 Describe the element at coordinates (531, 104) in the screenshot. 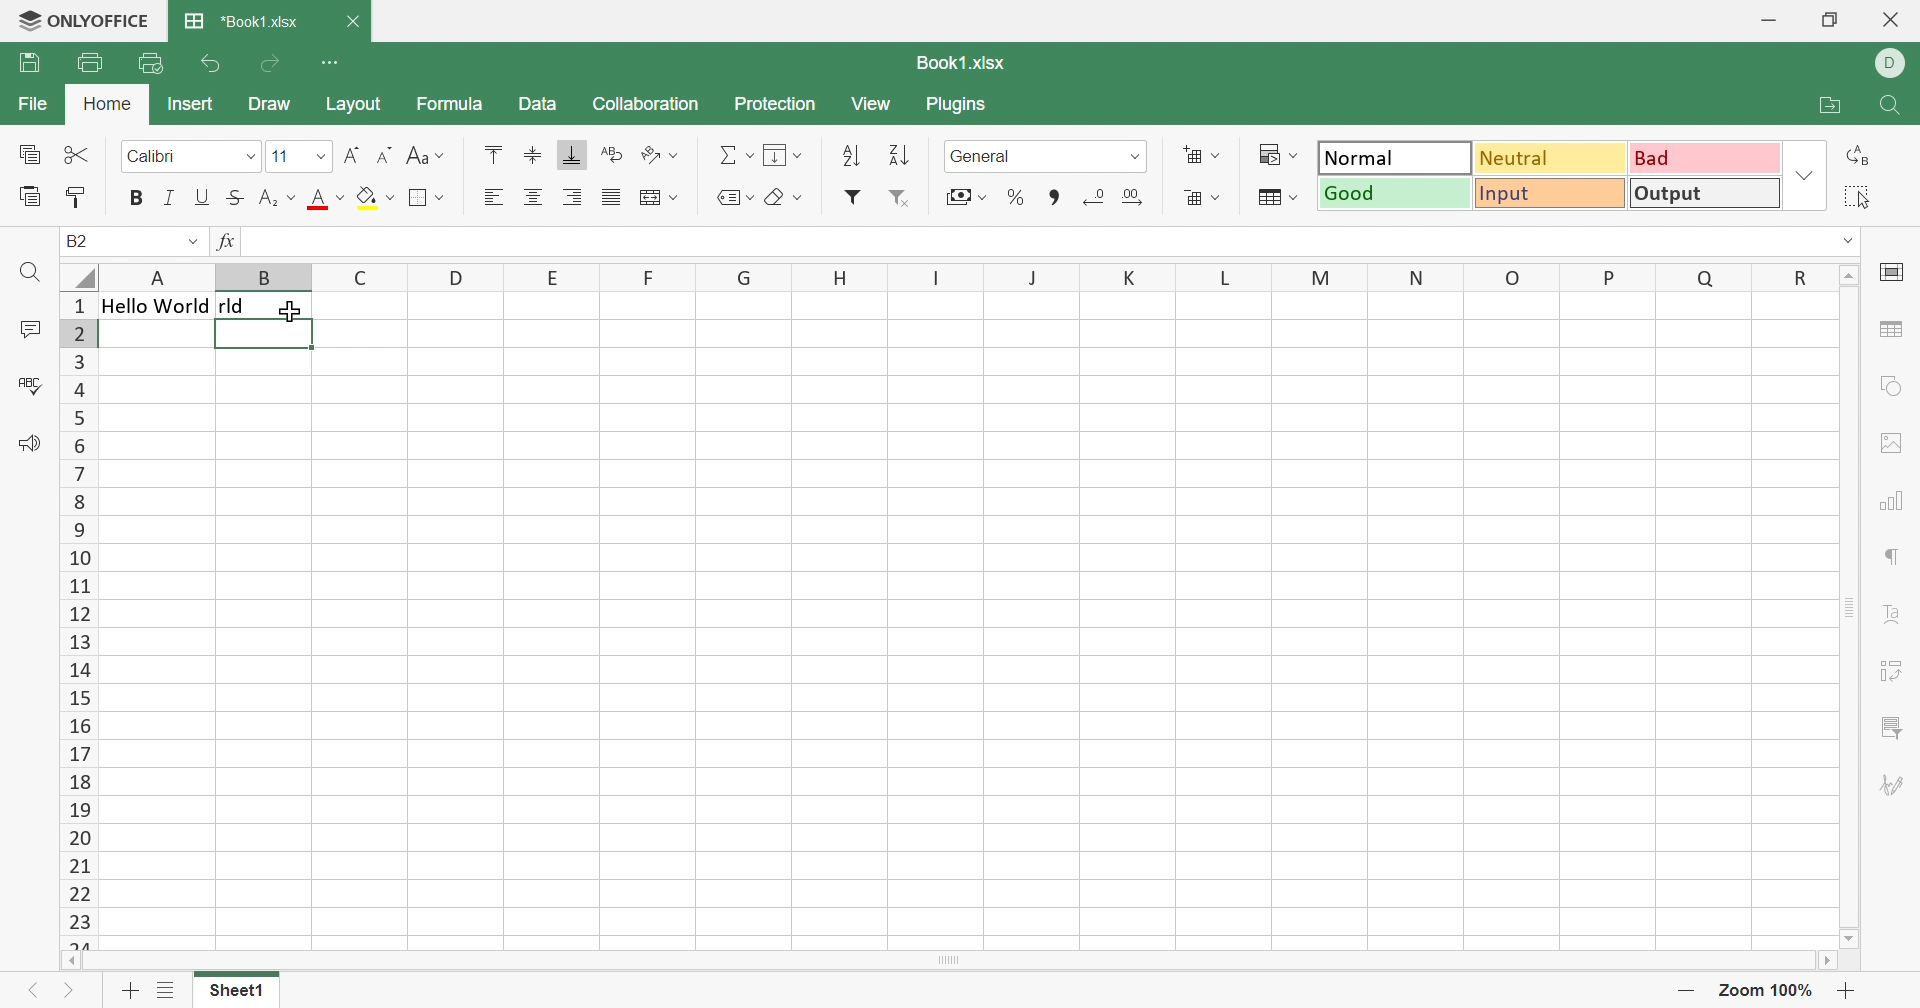

I see `Data` at that location.